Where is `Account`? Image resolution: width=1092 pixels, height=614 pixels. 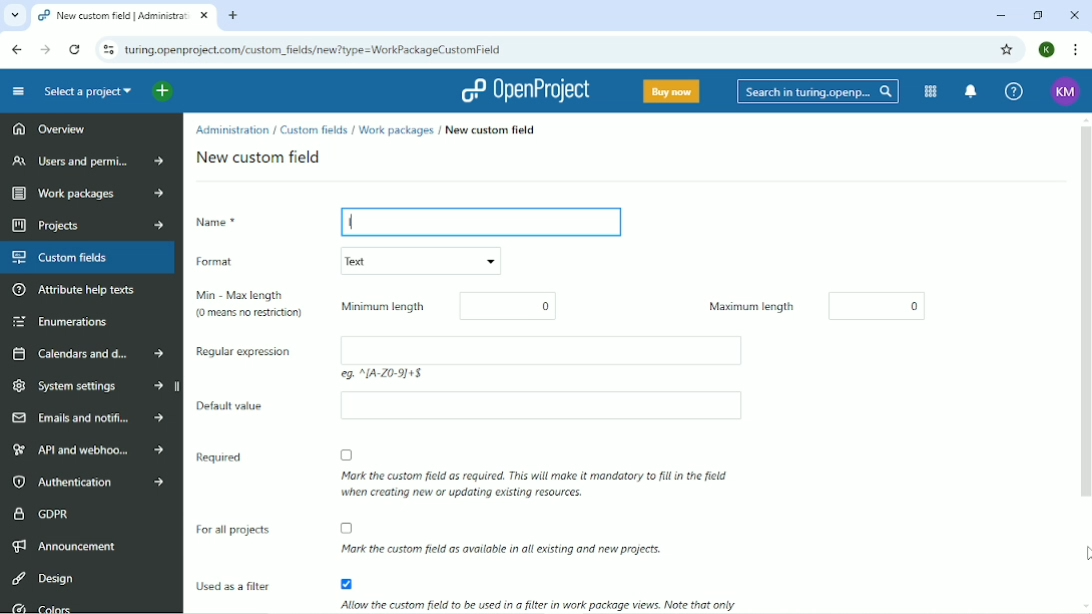 Account is located at coordinates (1063, 90).